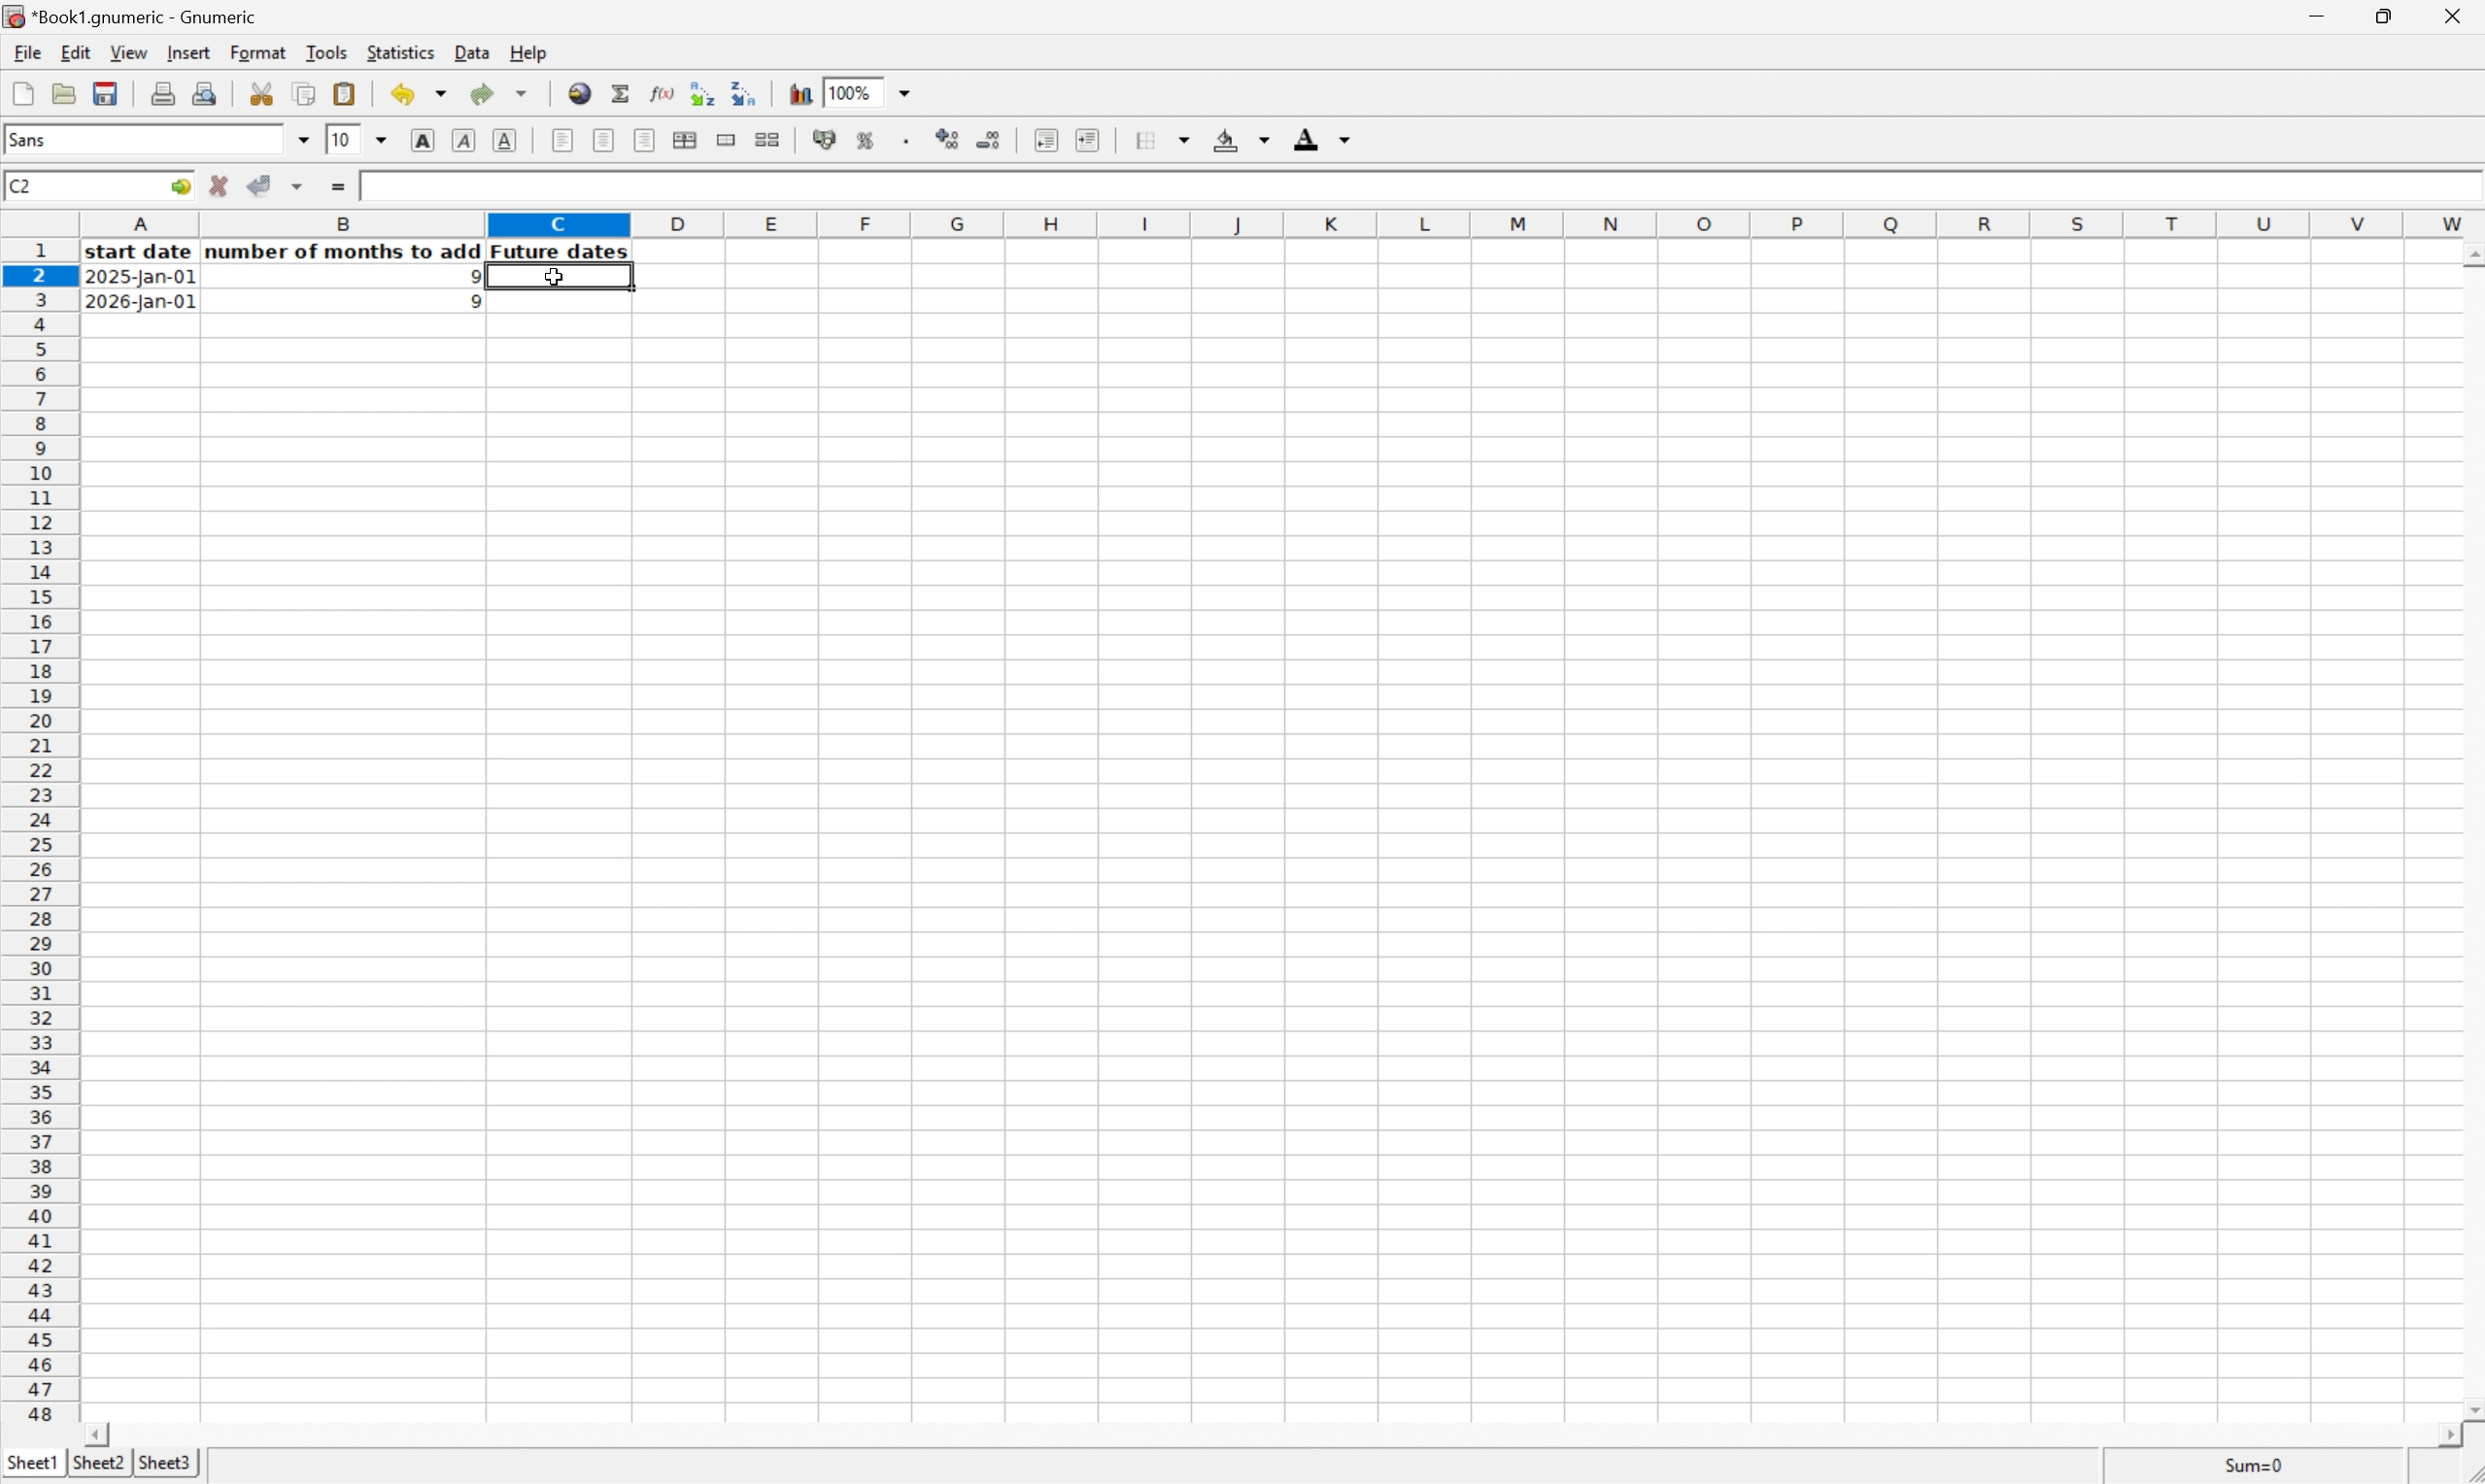 This screenshot has width=2485, height=1484. What do you see at coordinates (128, 51) in the screenshot?
I see `View` at bounding box center [128, 51].